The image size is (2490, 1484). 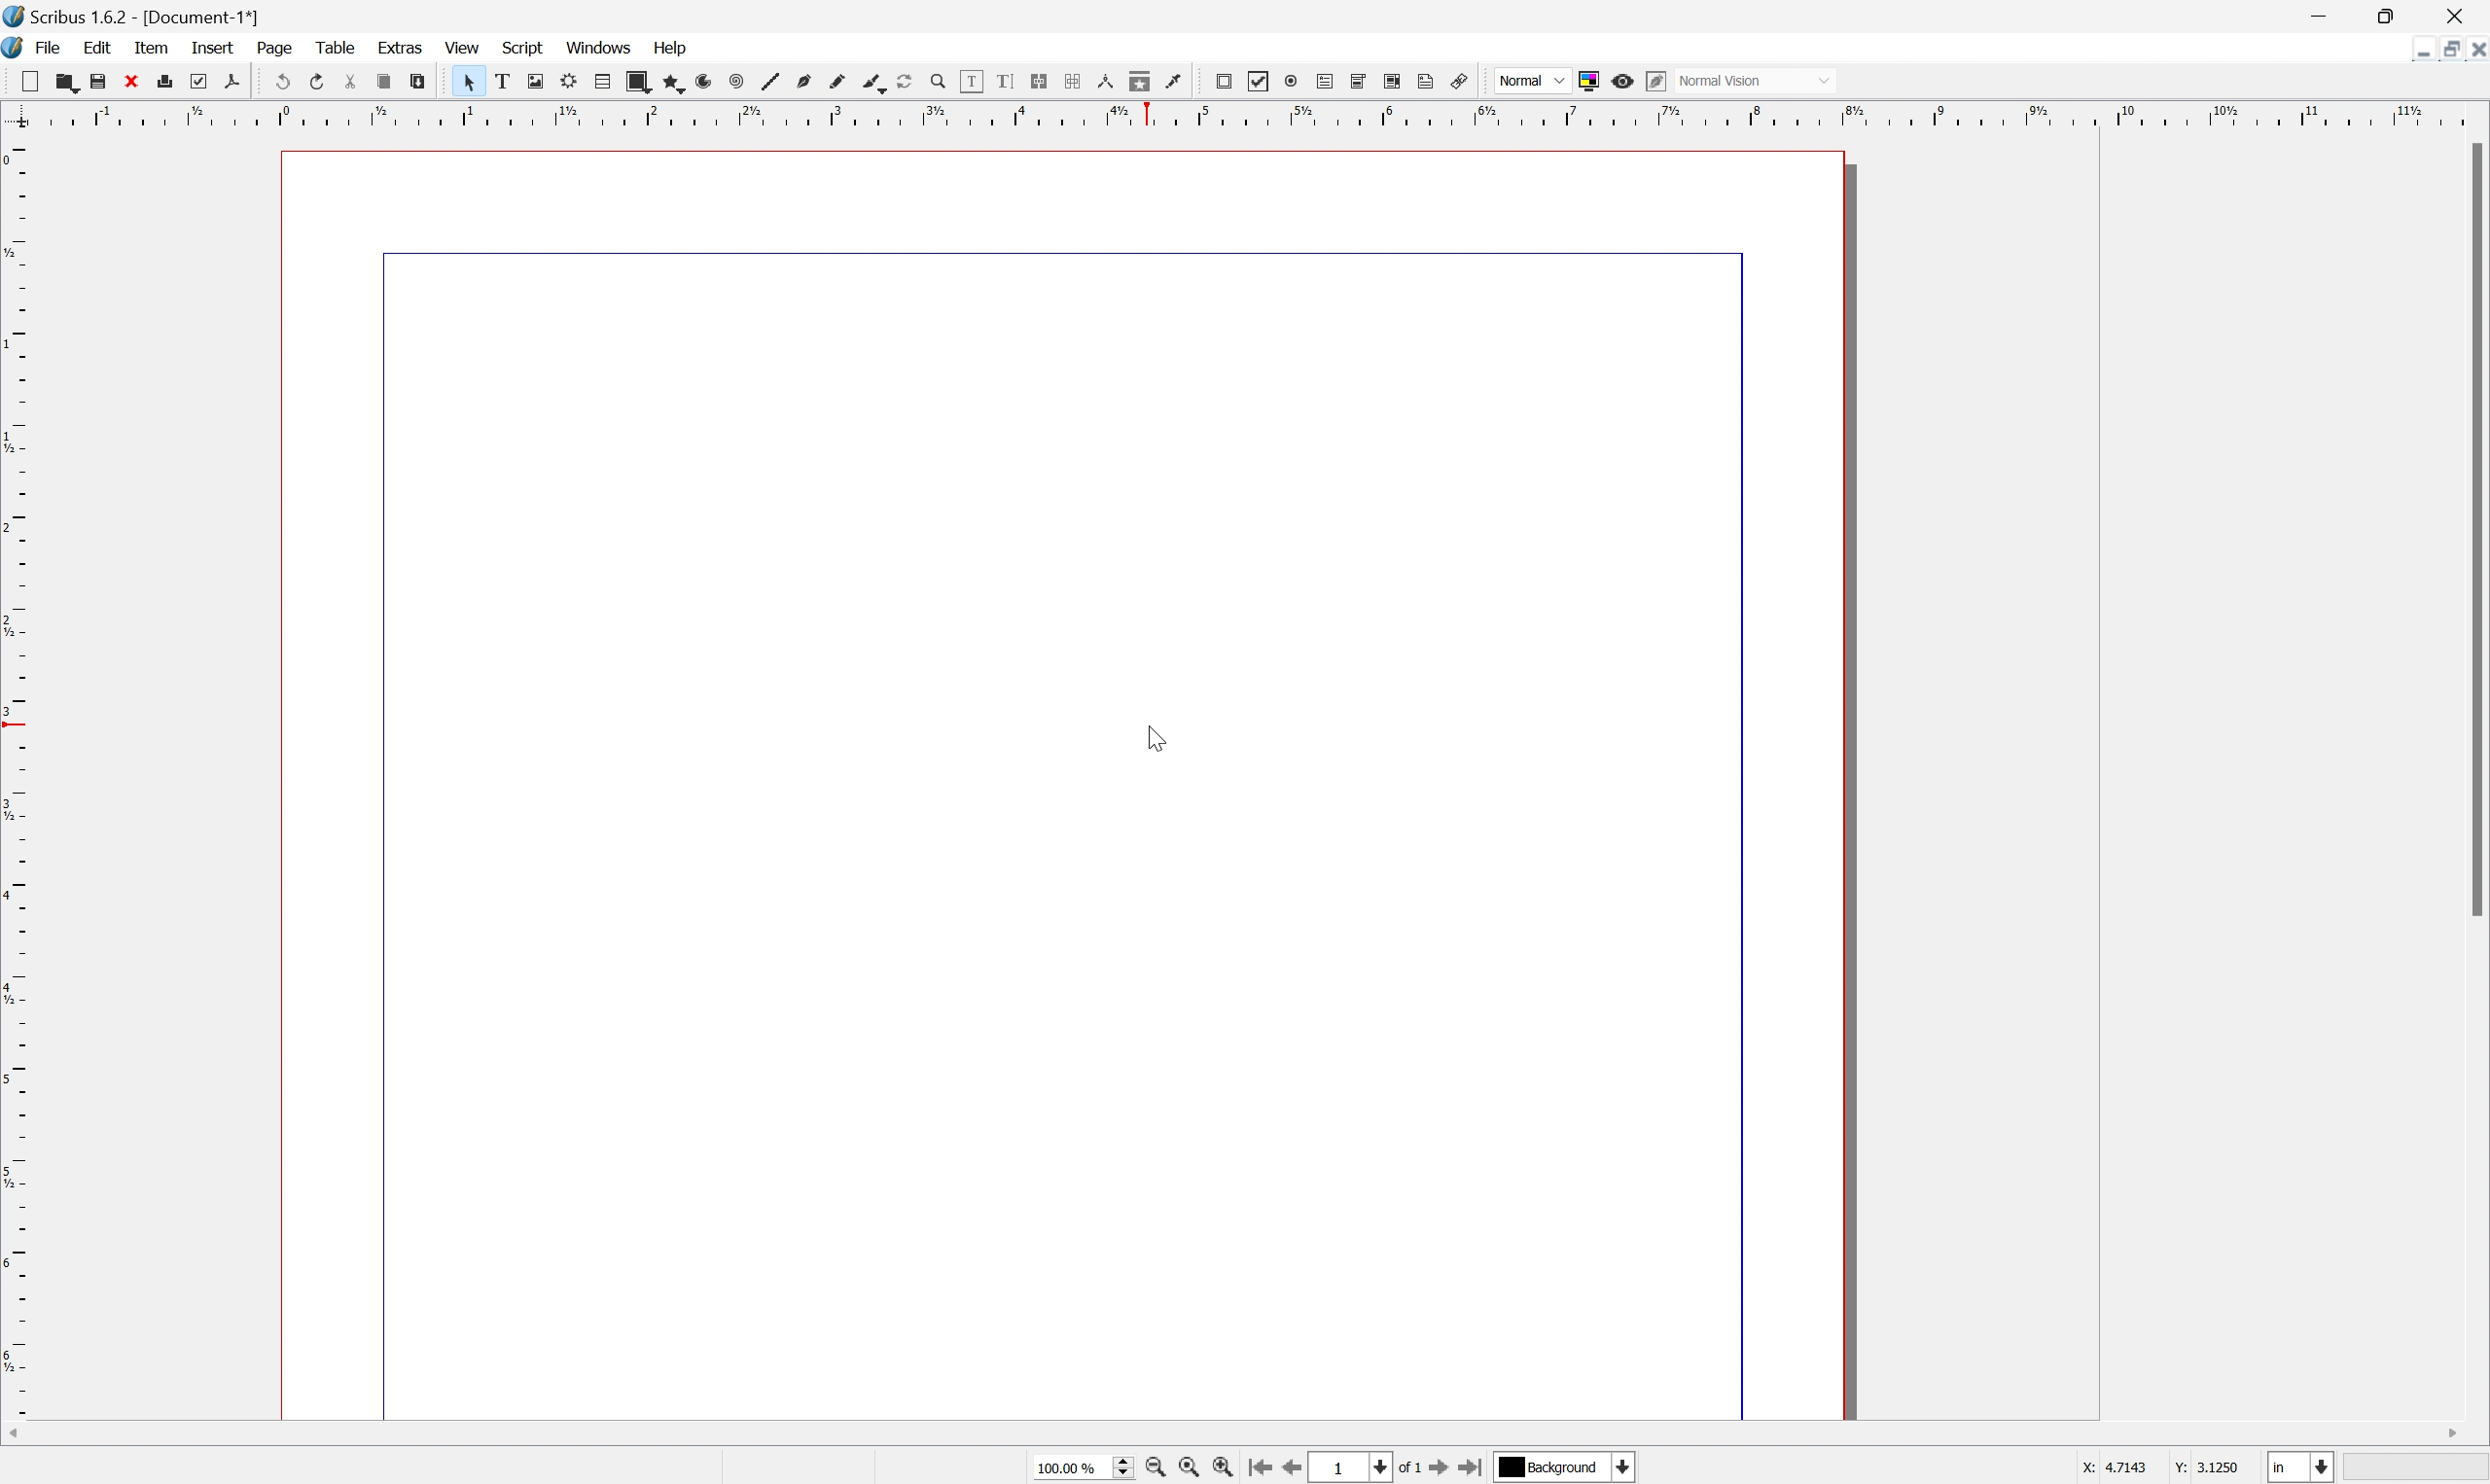 I want to click on view, so click(x=466, y=46).